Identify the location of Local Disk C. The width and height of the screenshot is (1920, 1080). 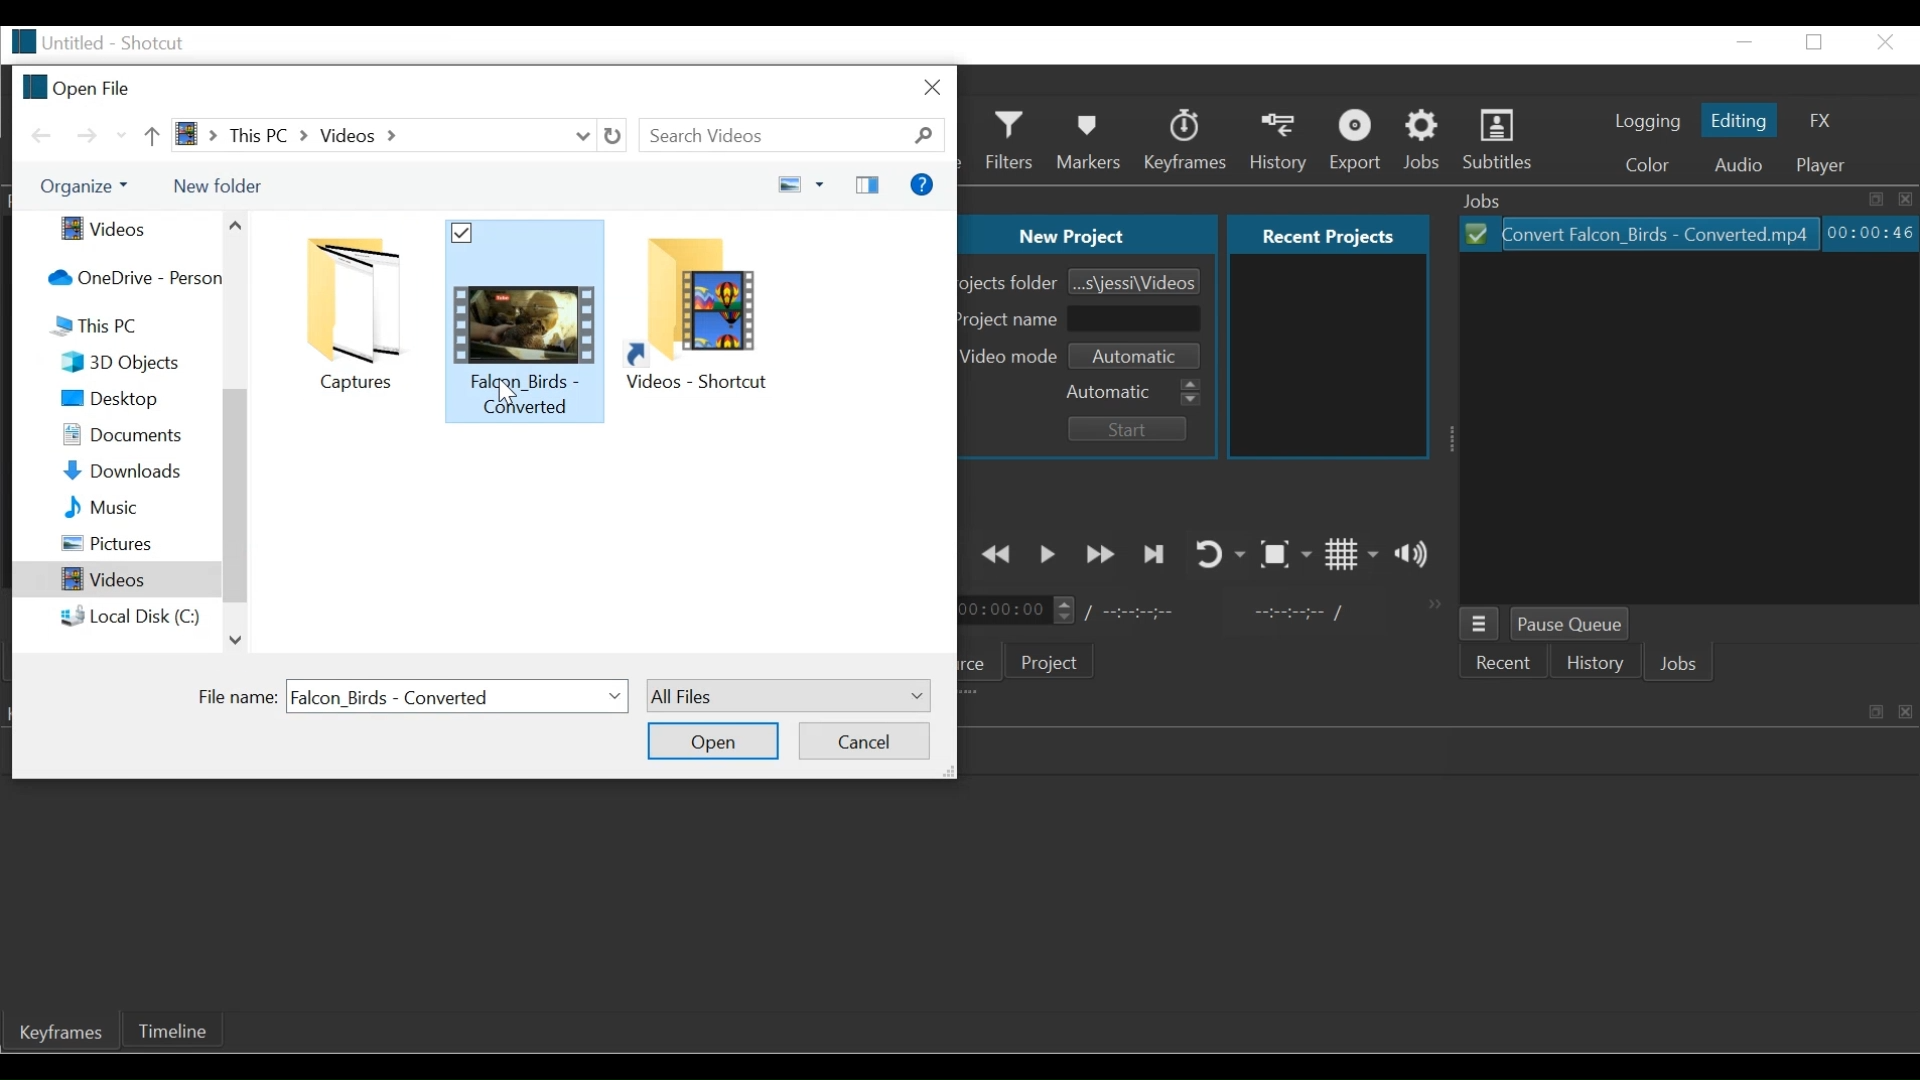
(131, 616).